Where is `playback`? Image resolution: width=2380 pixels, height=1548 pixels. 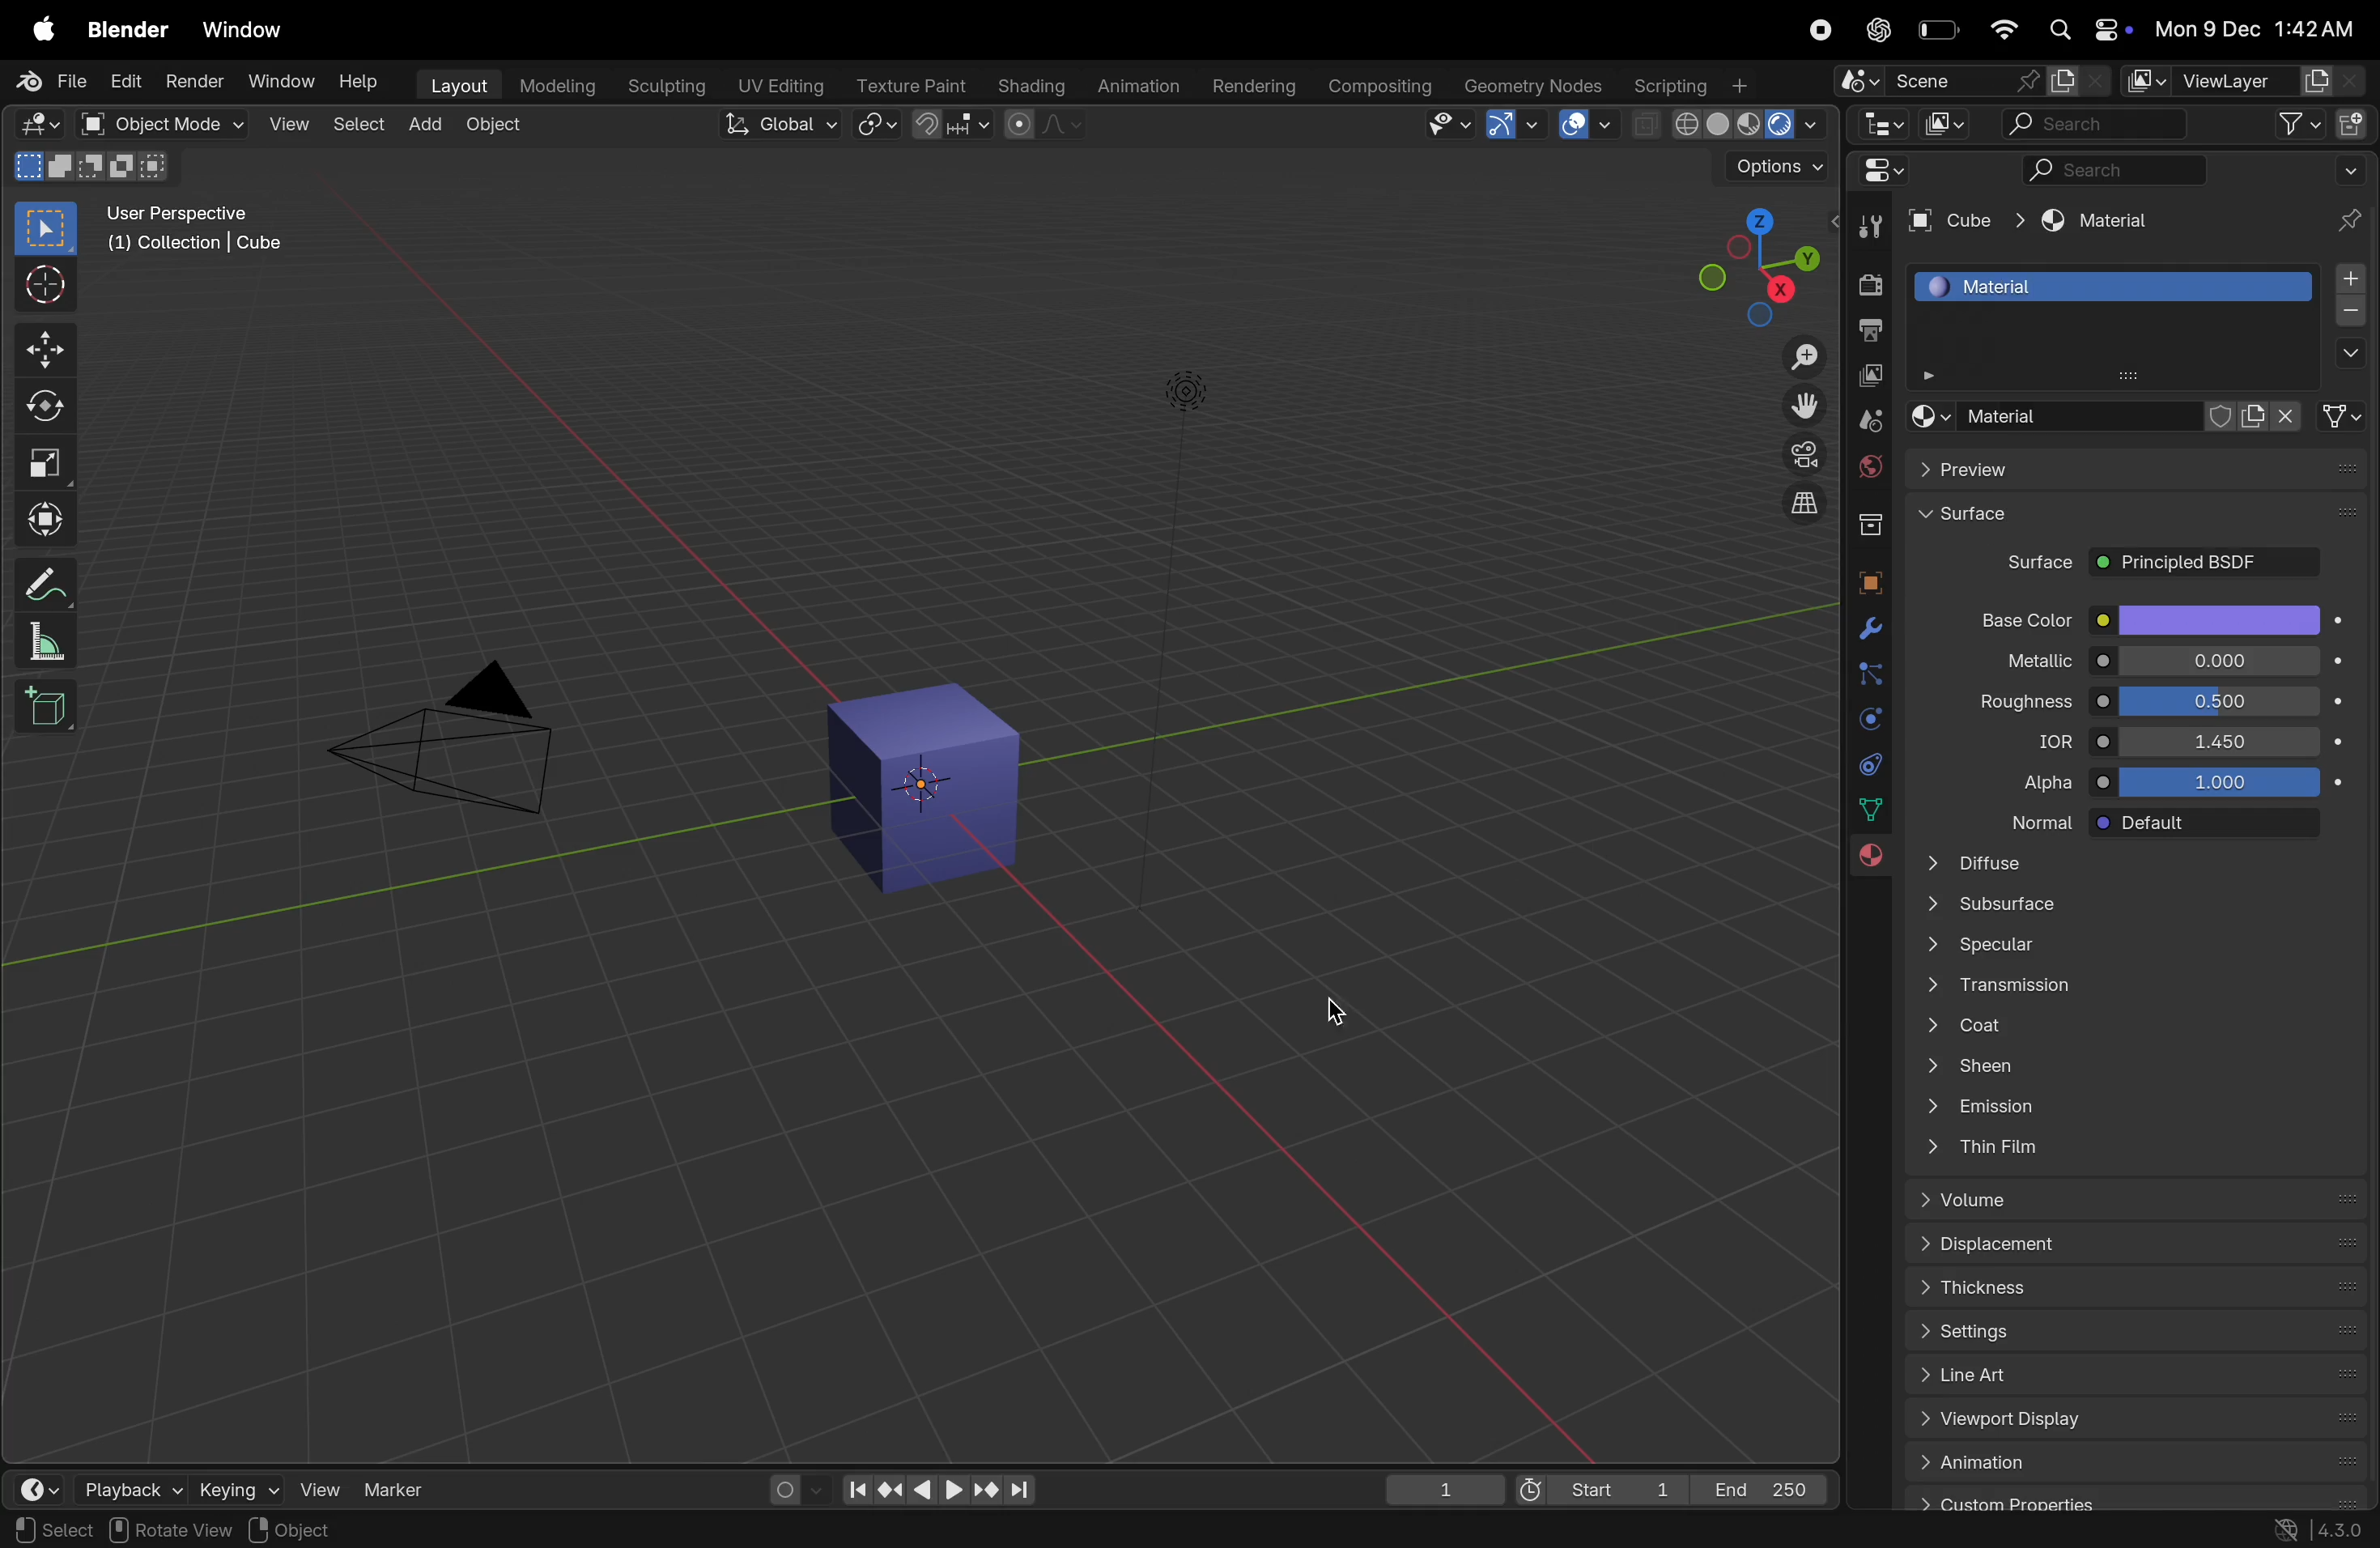
playback is located at coordinates (108, 1485).